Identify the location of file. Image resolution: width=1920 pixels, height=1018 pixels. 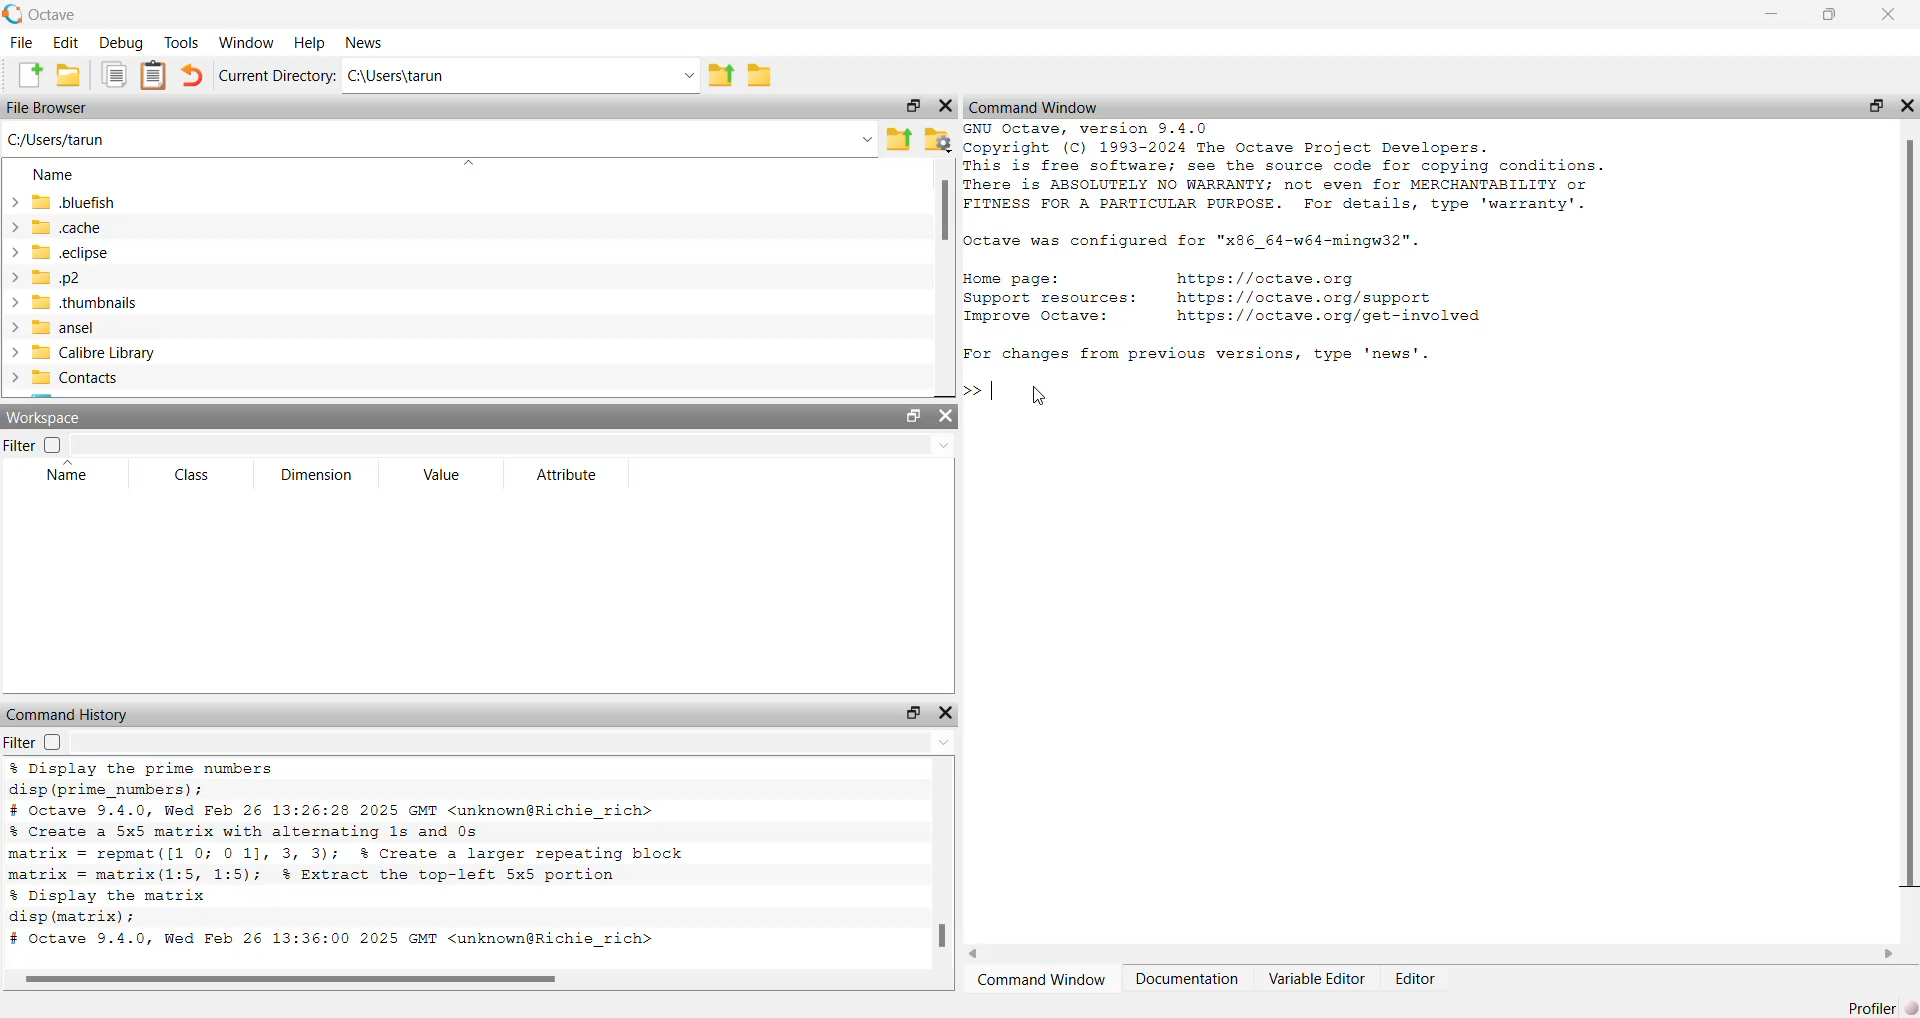
(19, 44).